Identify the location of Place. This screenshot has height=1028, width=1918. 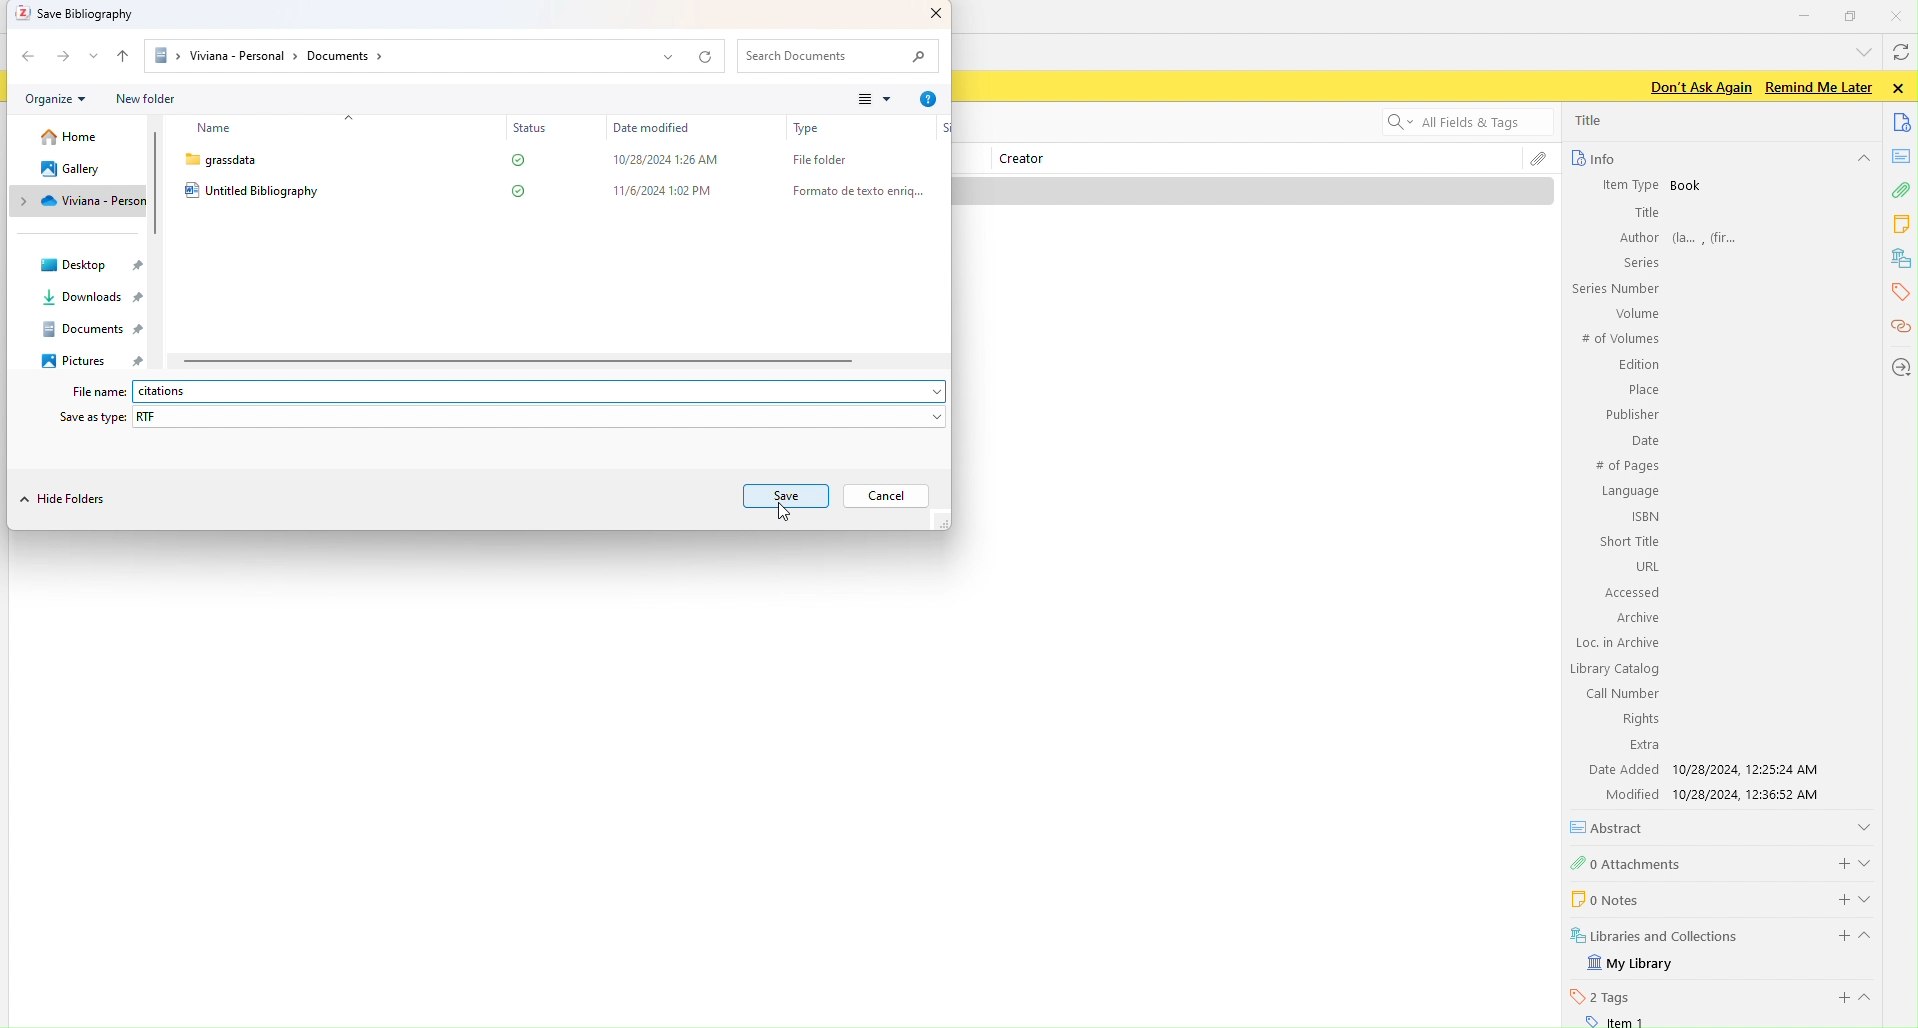
(1641, 390).